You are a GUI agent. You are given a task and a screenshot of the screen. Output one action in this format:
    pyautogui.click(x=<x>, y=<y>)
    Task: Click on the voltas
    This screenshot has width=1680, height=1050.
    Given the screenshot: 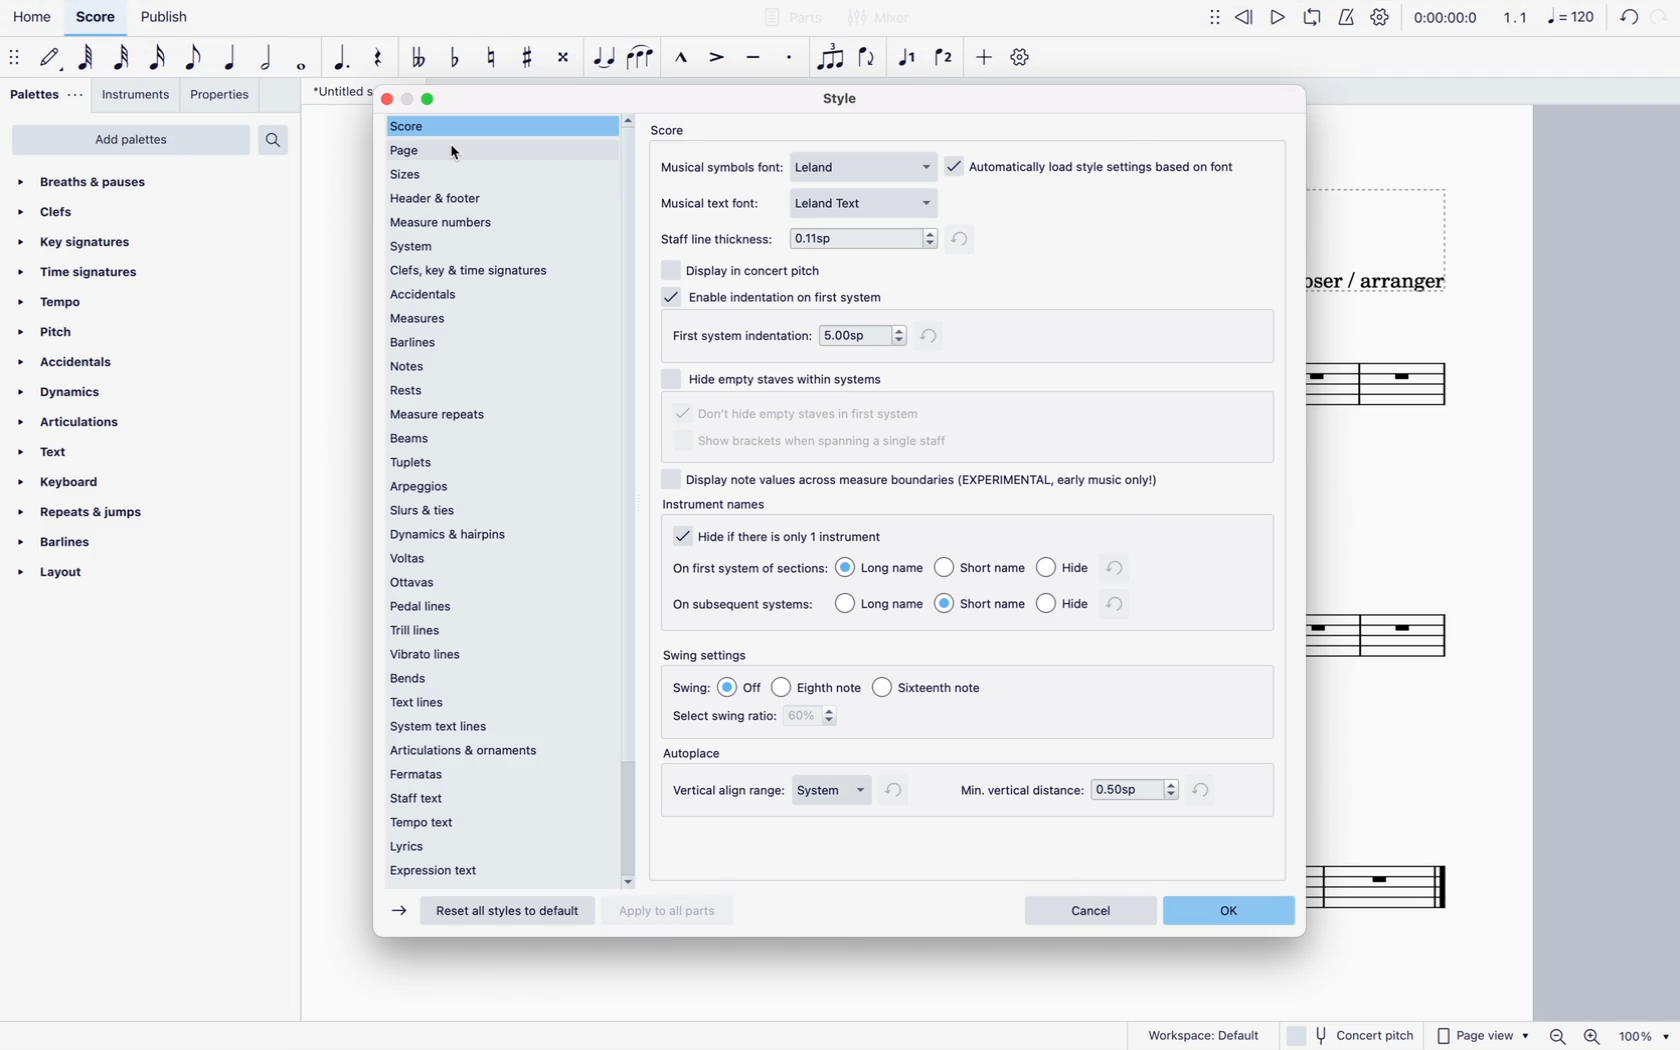 What is the action you would take?
    pyautogui.click(x=497, y=558)
    